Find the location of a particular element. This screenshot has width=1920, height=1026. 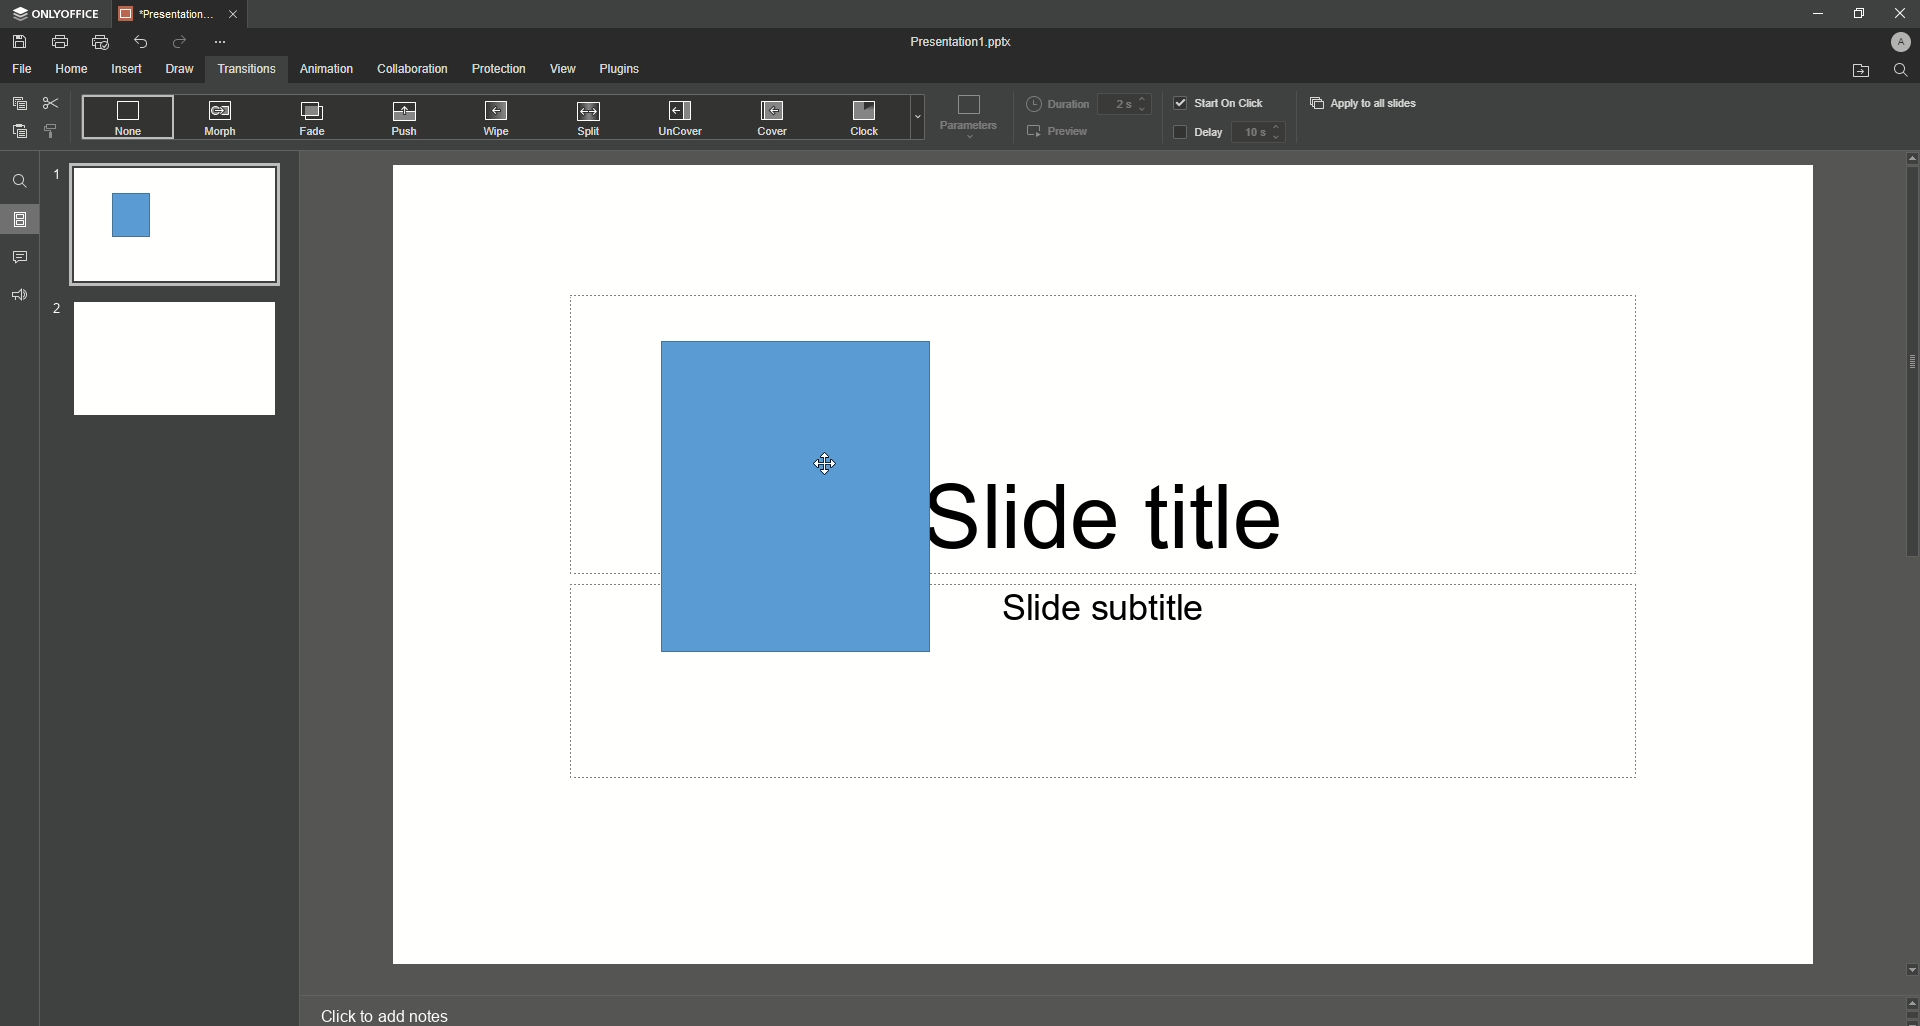

Cursor is located at coordinates (830, 461).